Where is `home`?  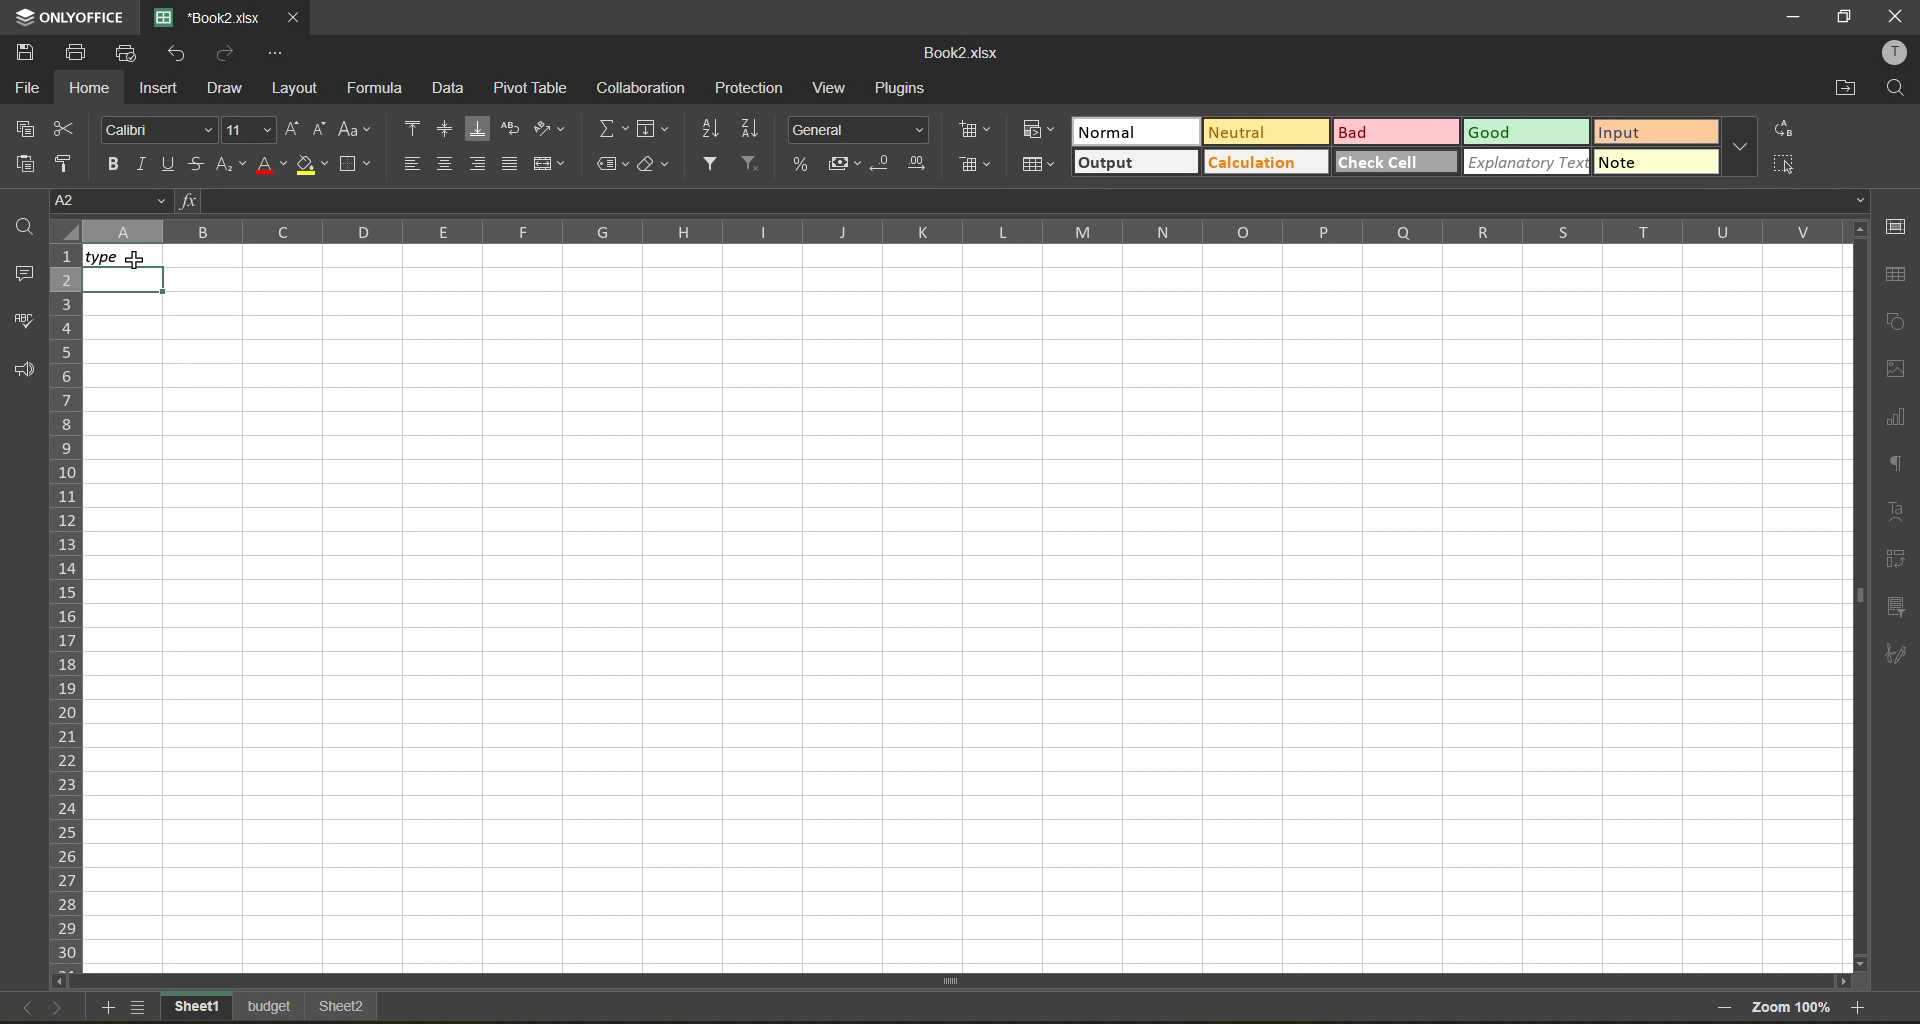 home is located at coordinates (89, 89).